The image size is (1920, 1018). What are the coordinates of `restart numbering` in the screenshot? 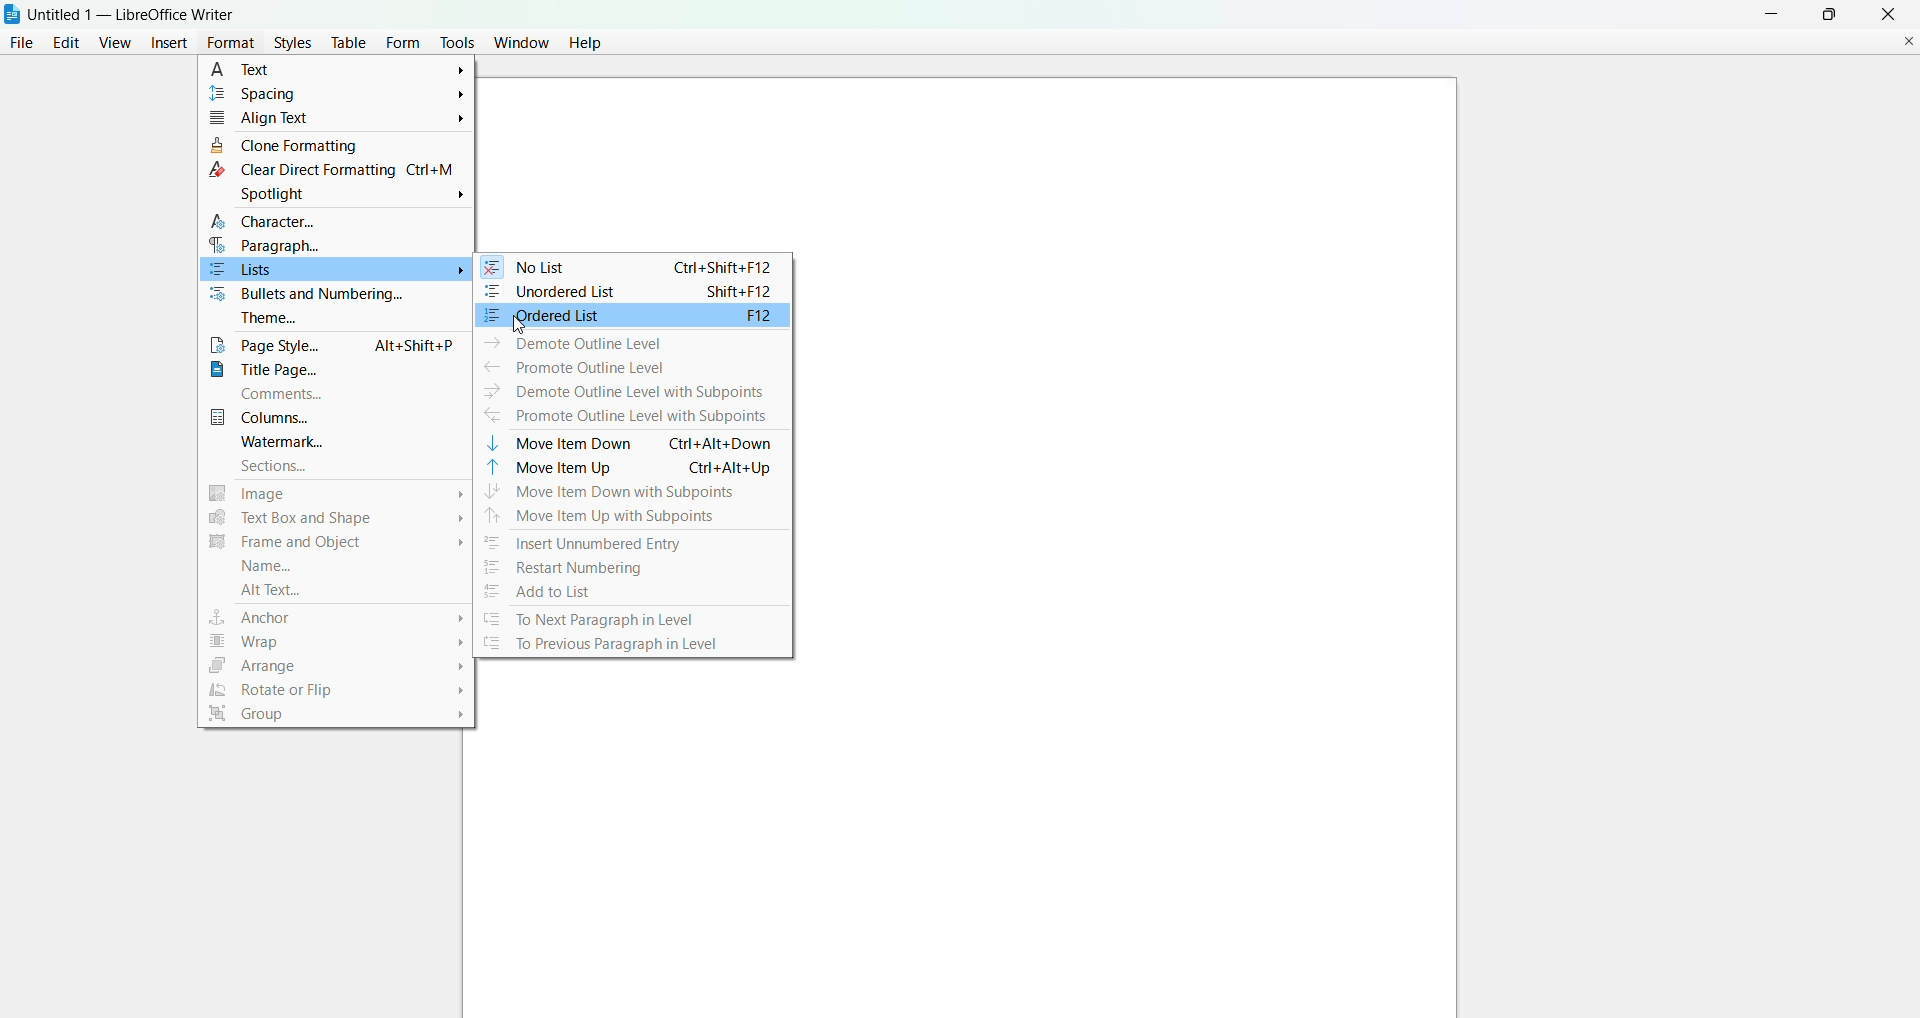 It's located at (563, 568).